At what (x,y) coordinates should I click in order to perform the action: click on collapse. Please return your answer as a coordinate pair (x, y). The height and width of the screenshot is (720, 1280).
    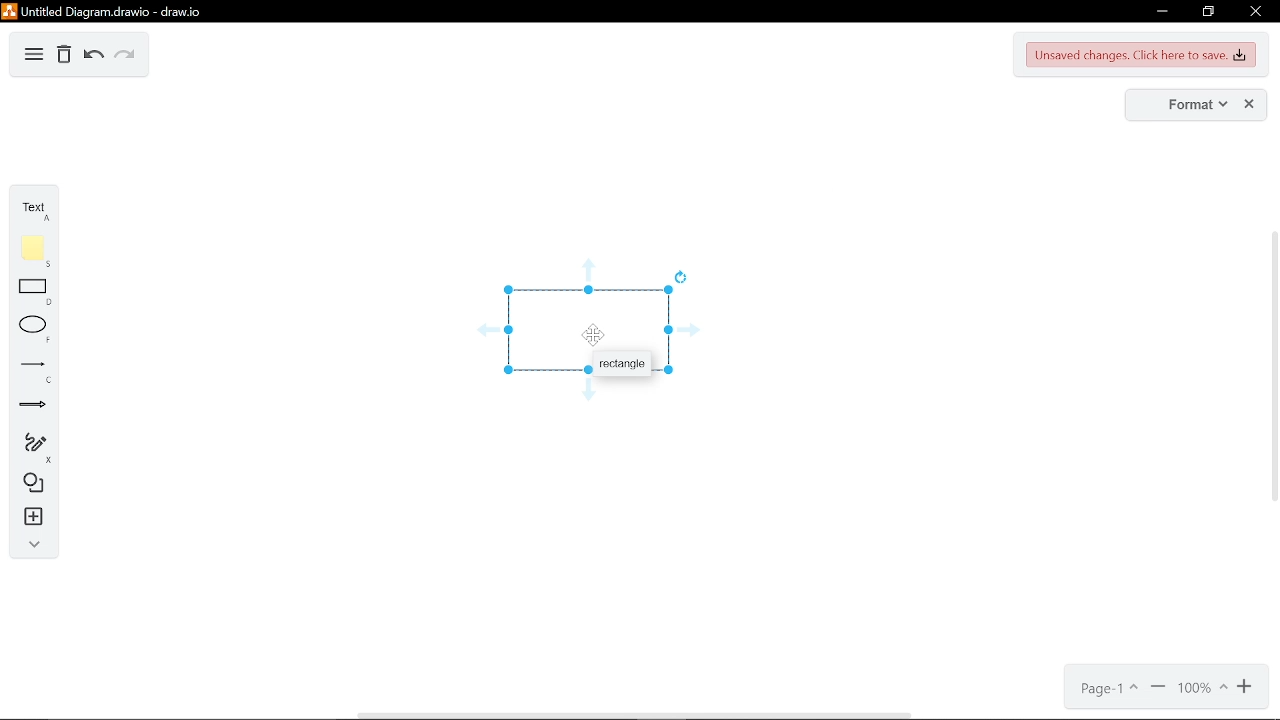
    Looking at the image, I should click on (34, 546).